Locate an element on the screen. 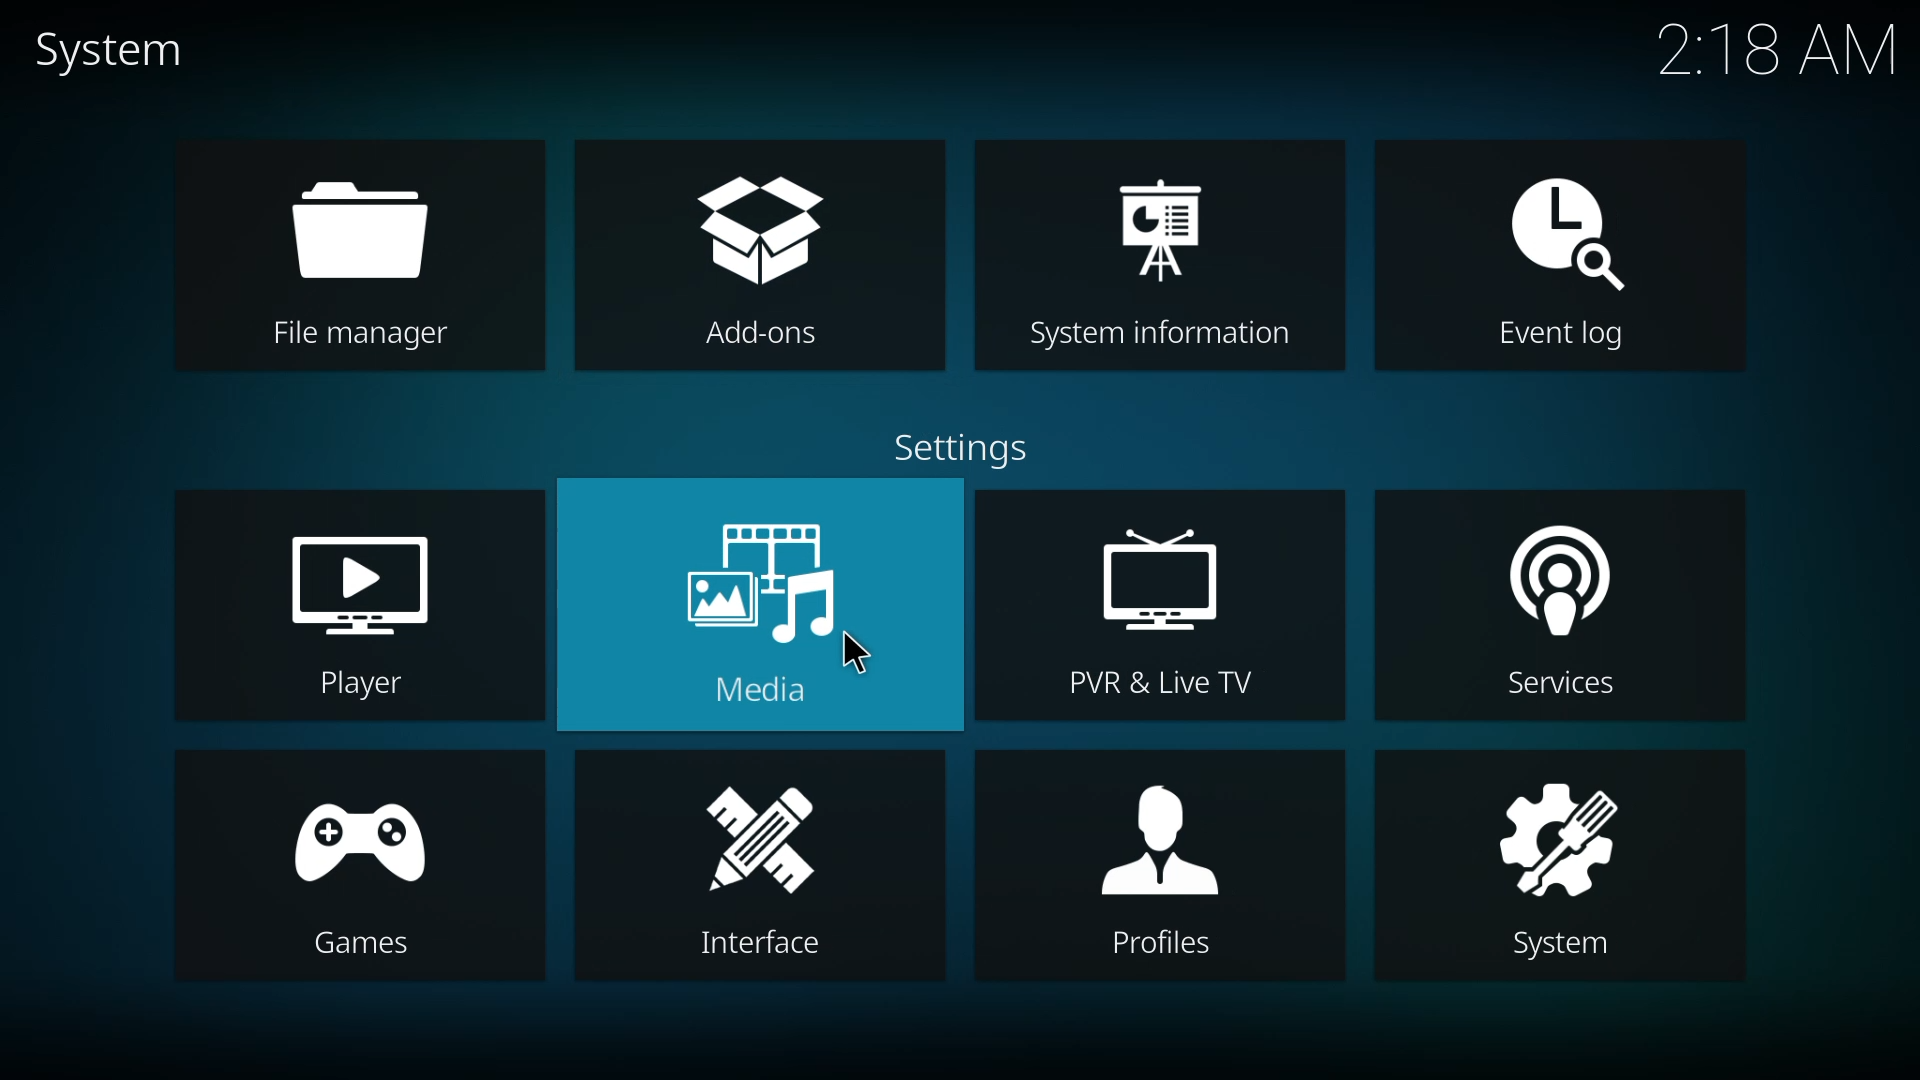  games is located at coordinates (346, 871).